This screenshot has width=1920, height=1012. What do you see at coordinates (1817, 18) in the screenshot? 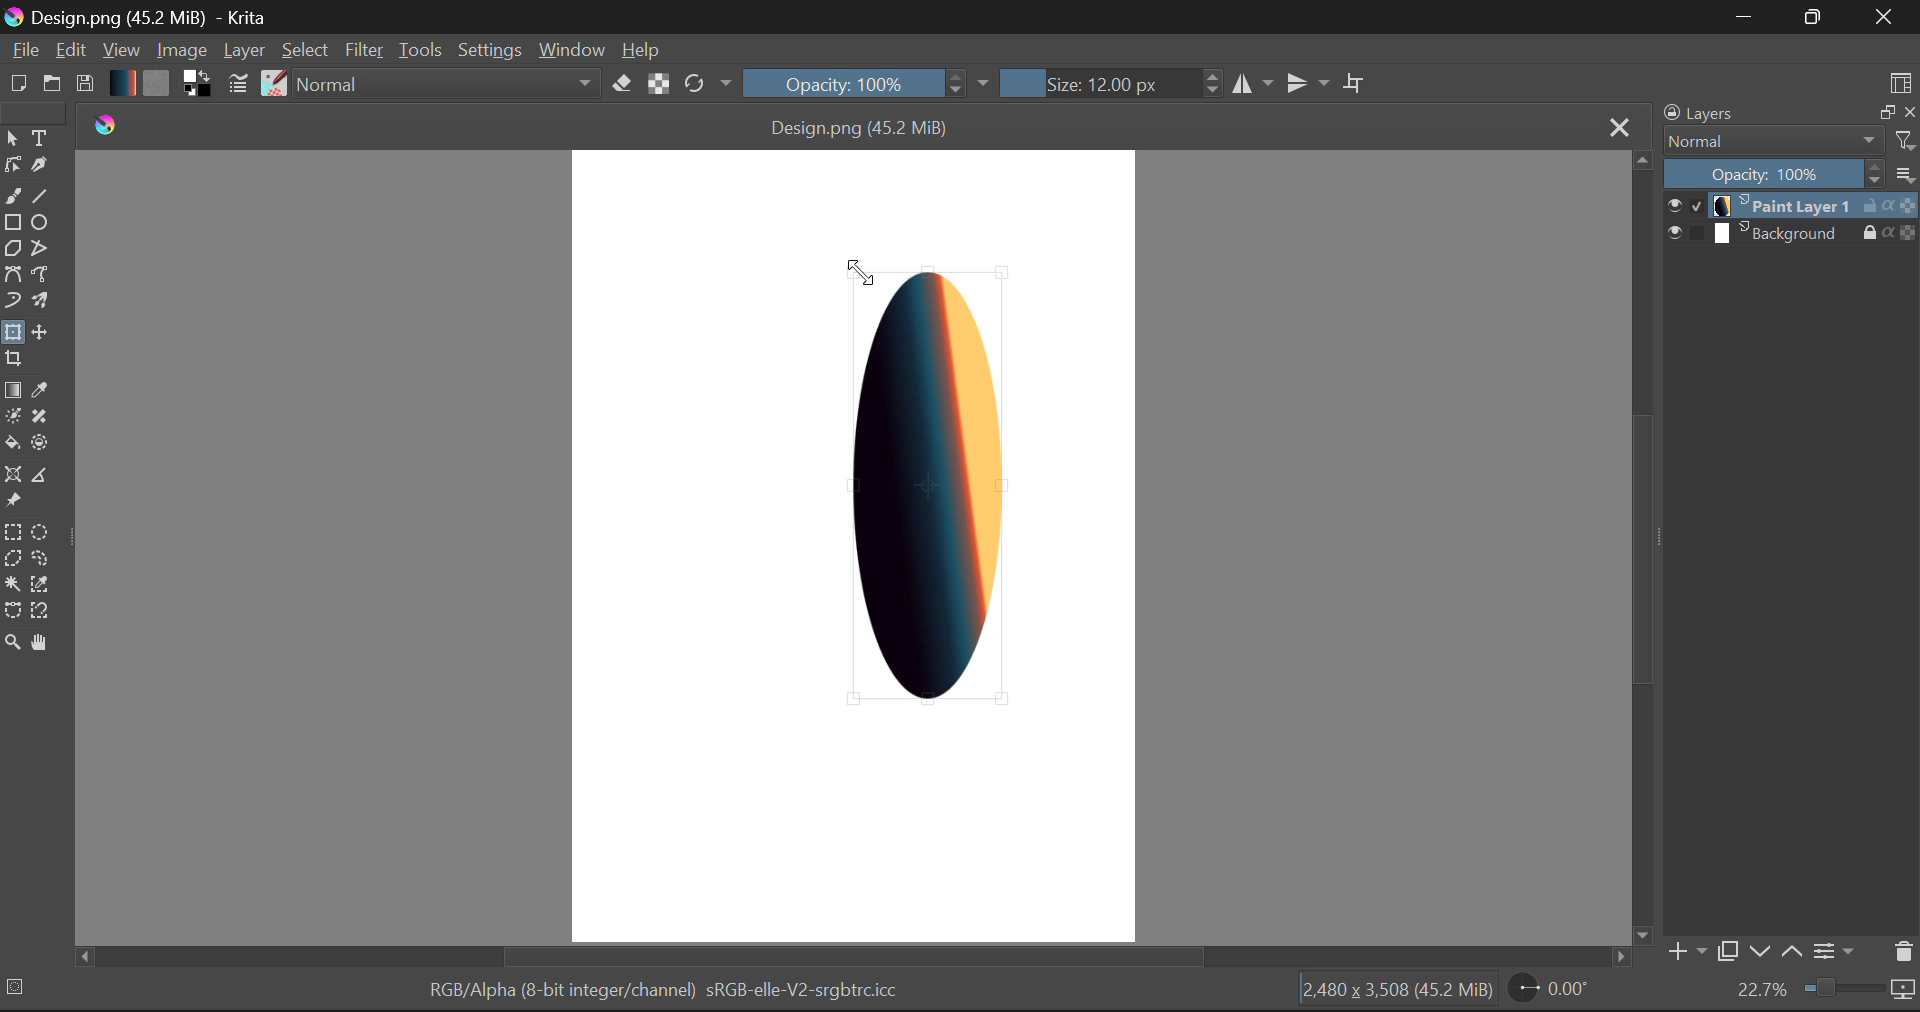
I see `Minimize` at bounding box center [1817, 18].